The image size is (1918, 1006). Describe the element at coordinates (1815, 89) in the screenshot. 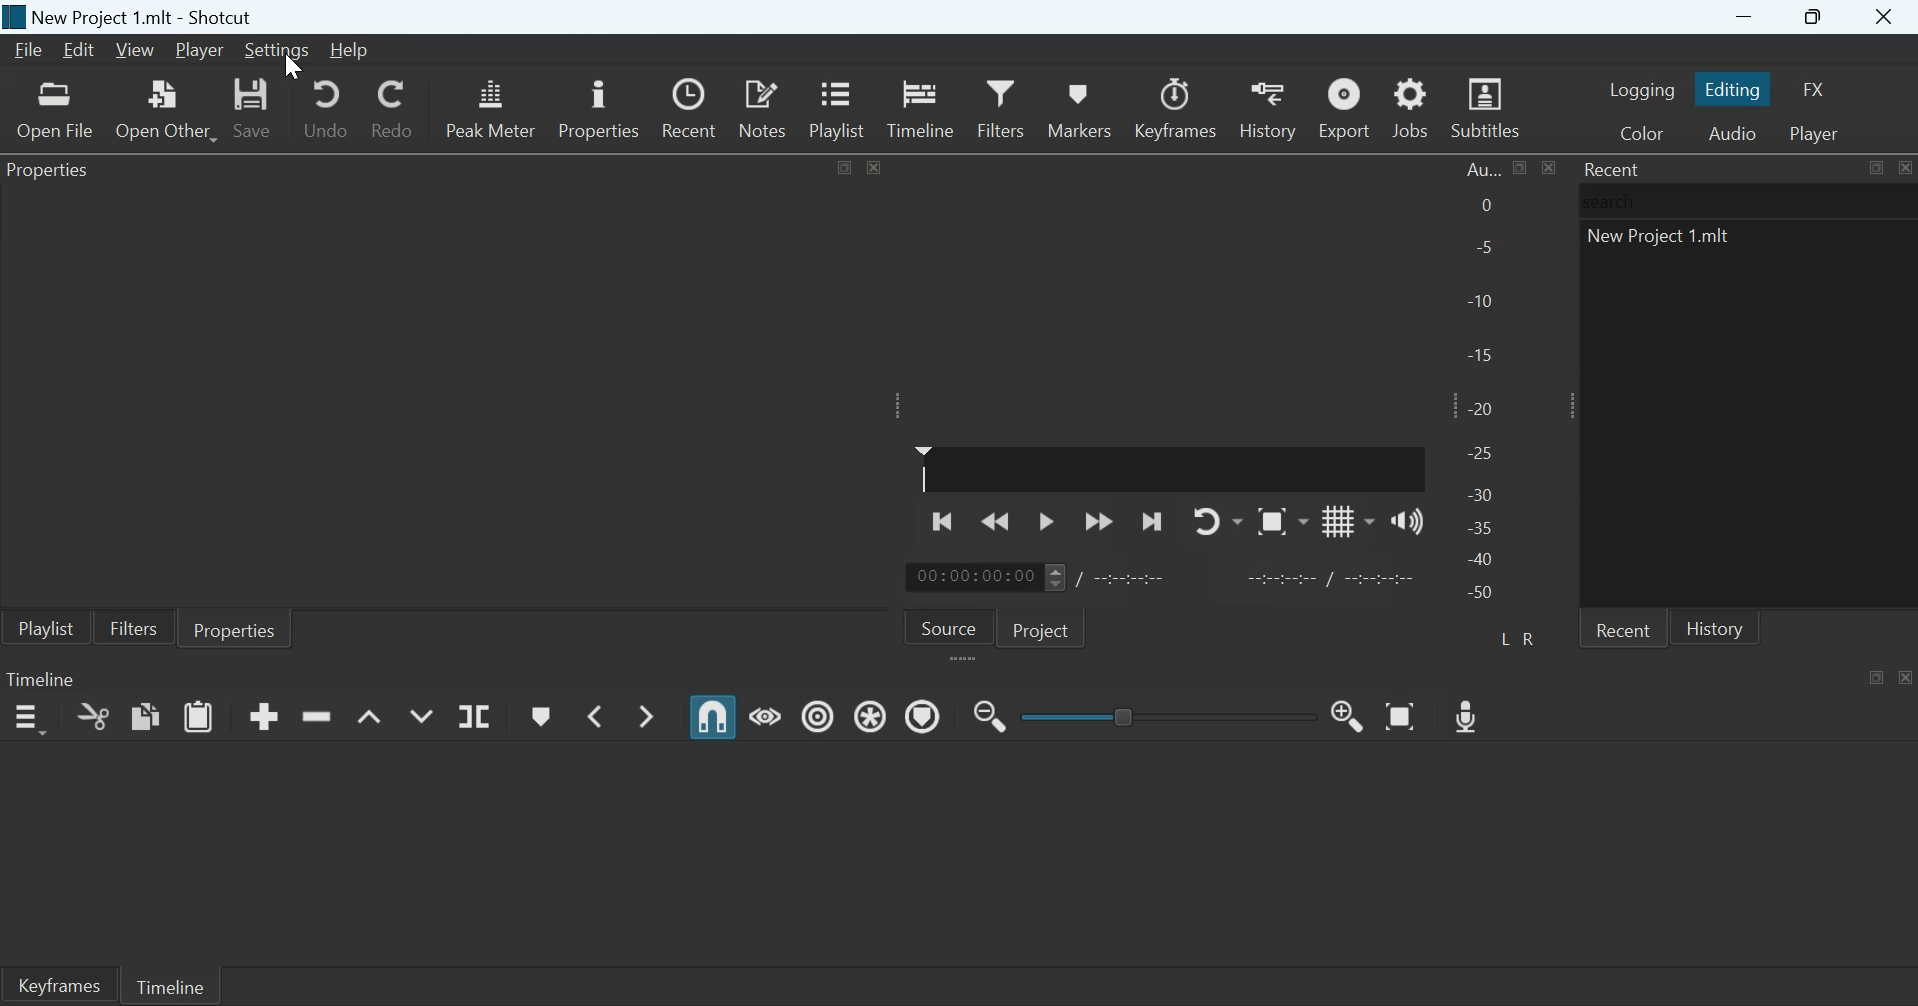

I see `Switch to the effects layout` at that location.